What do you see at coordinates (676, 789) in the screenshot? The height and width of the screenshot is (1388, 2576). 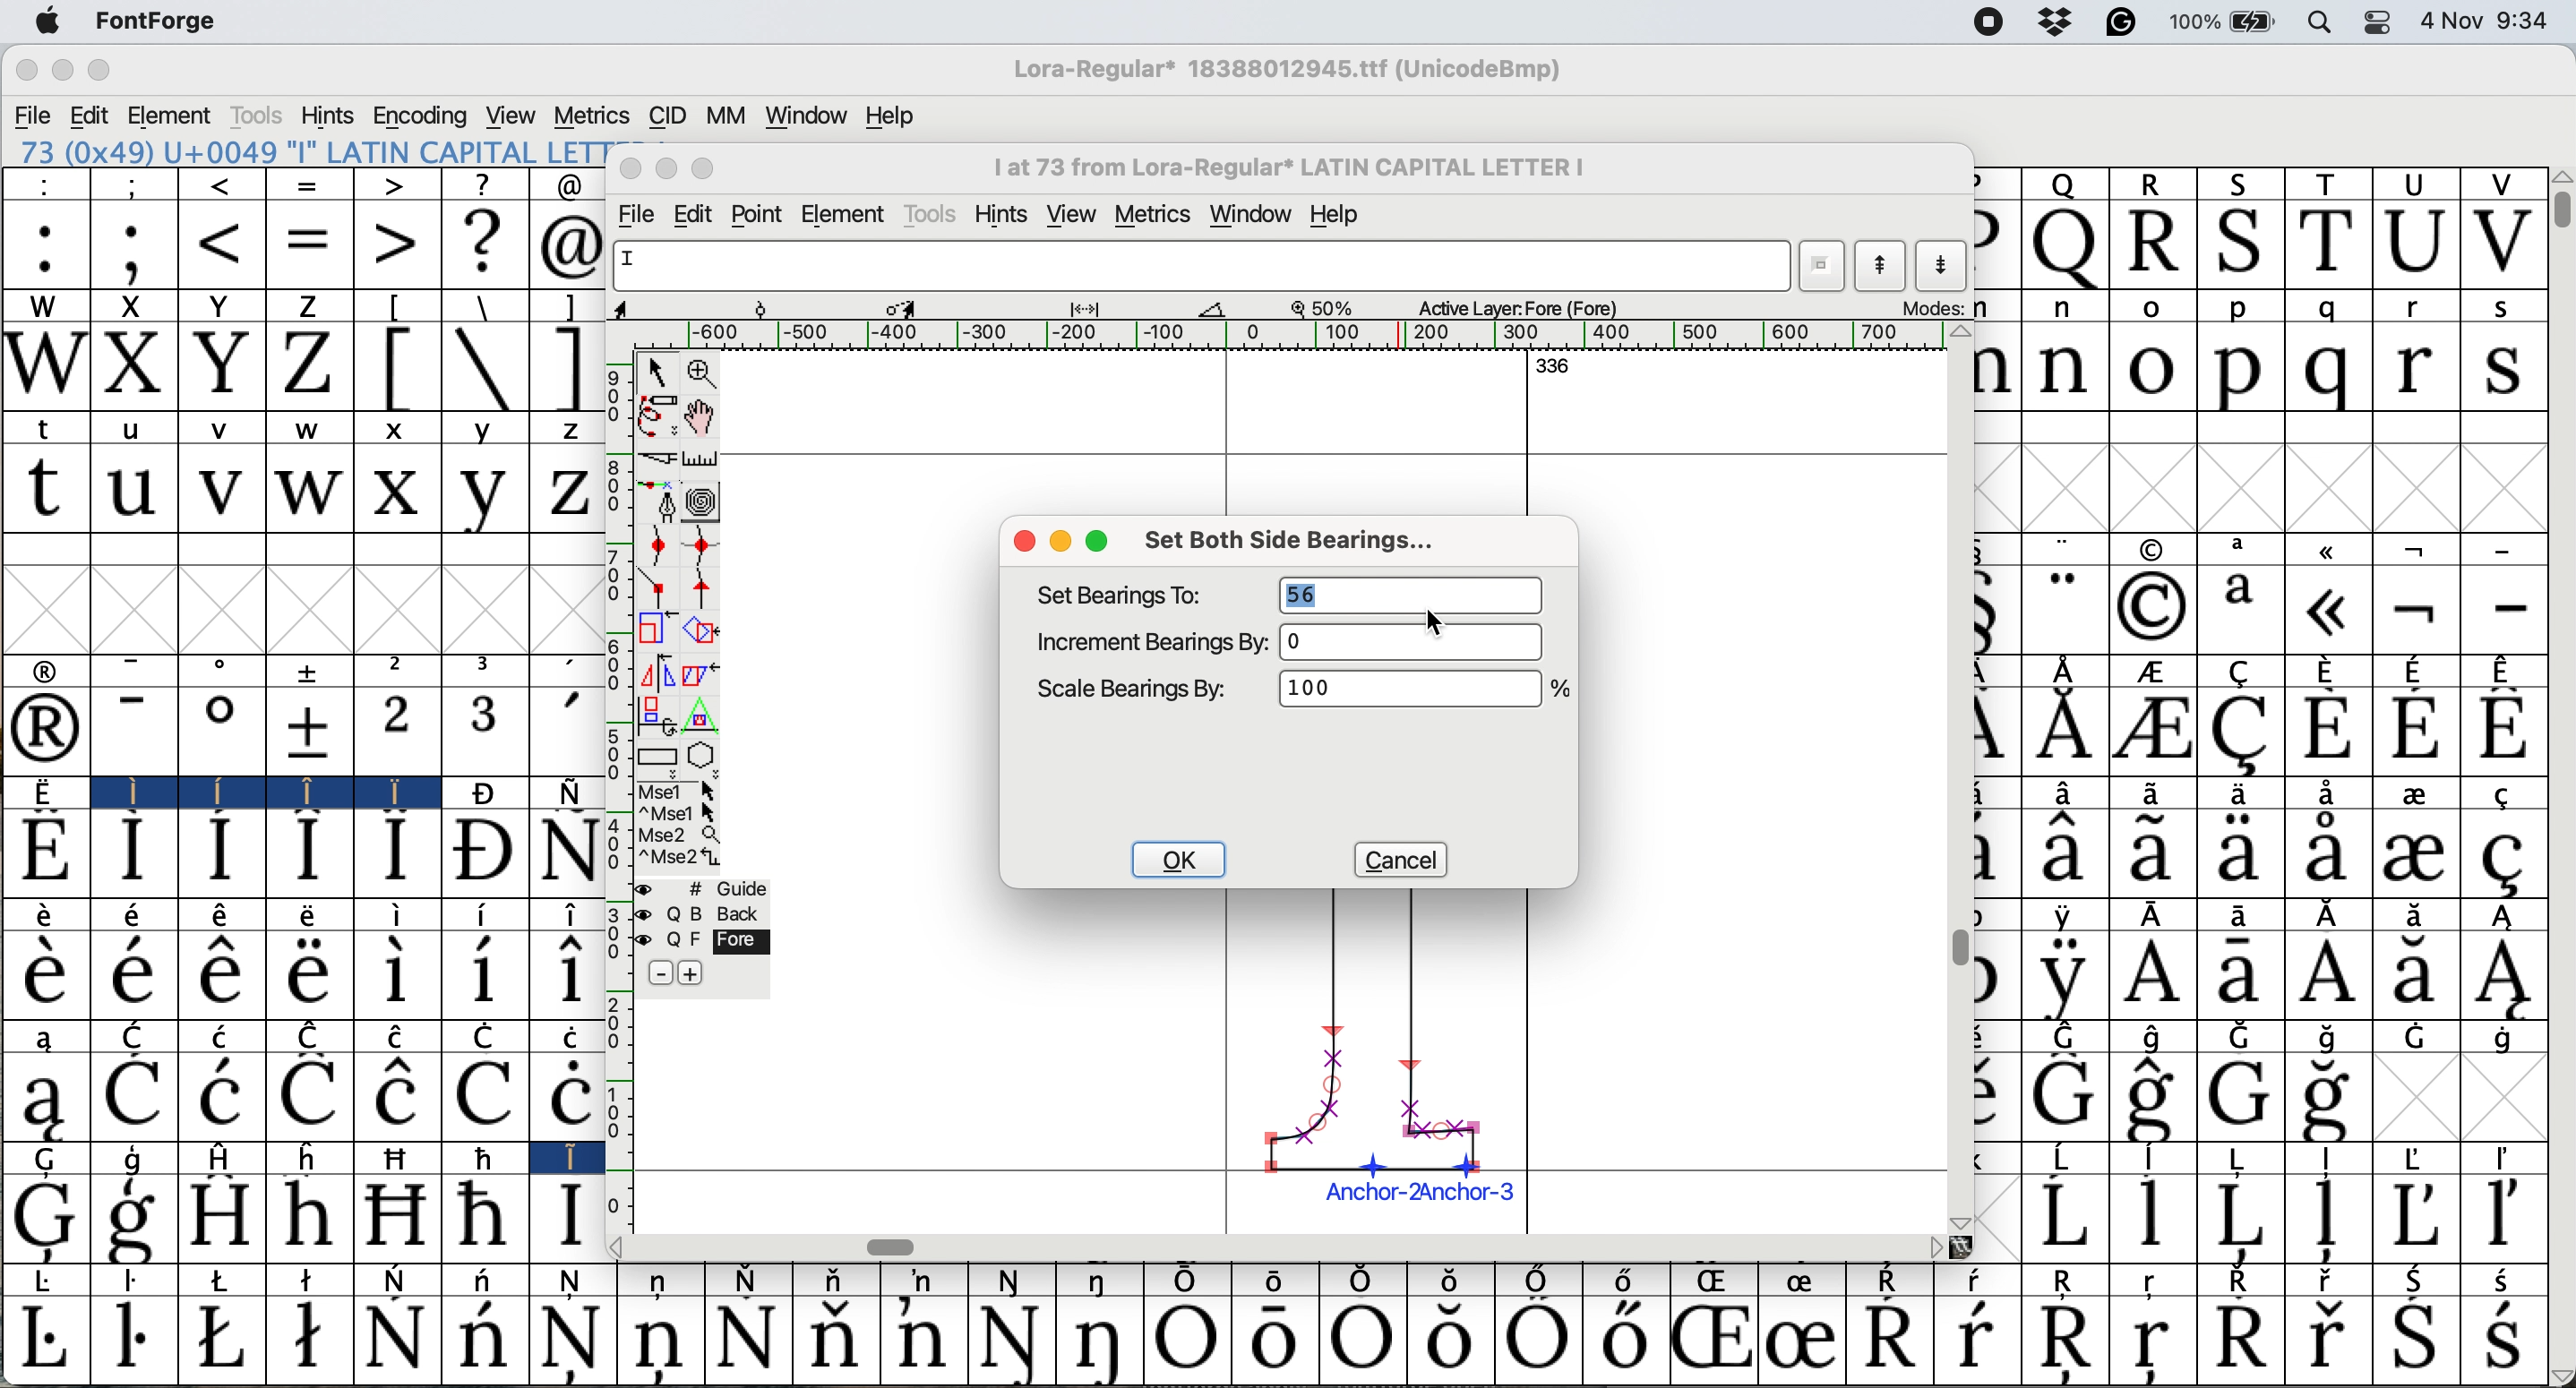 I see `Mse 1` at bounding box center [676, 789].